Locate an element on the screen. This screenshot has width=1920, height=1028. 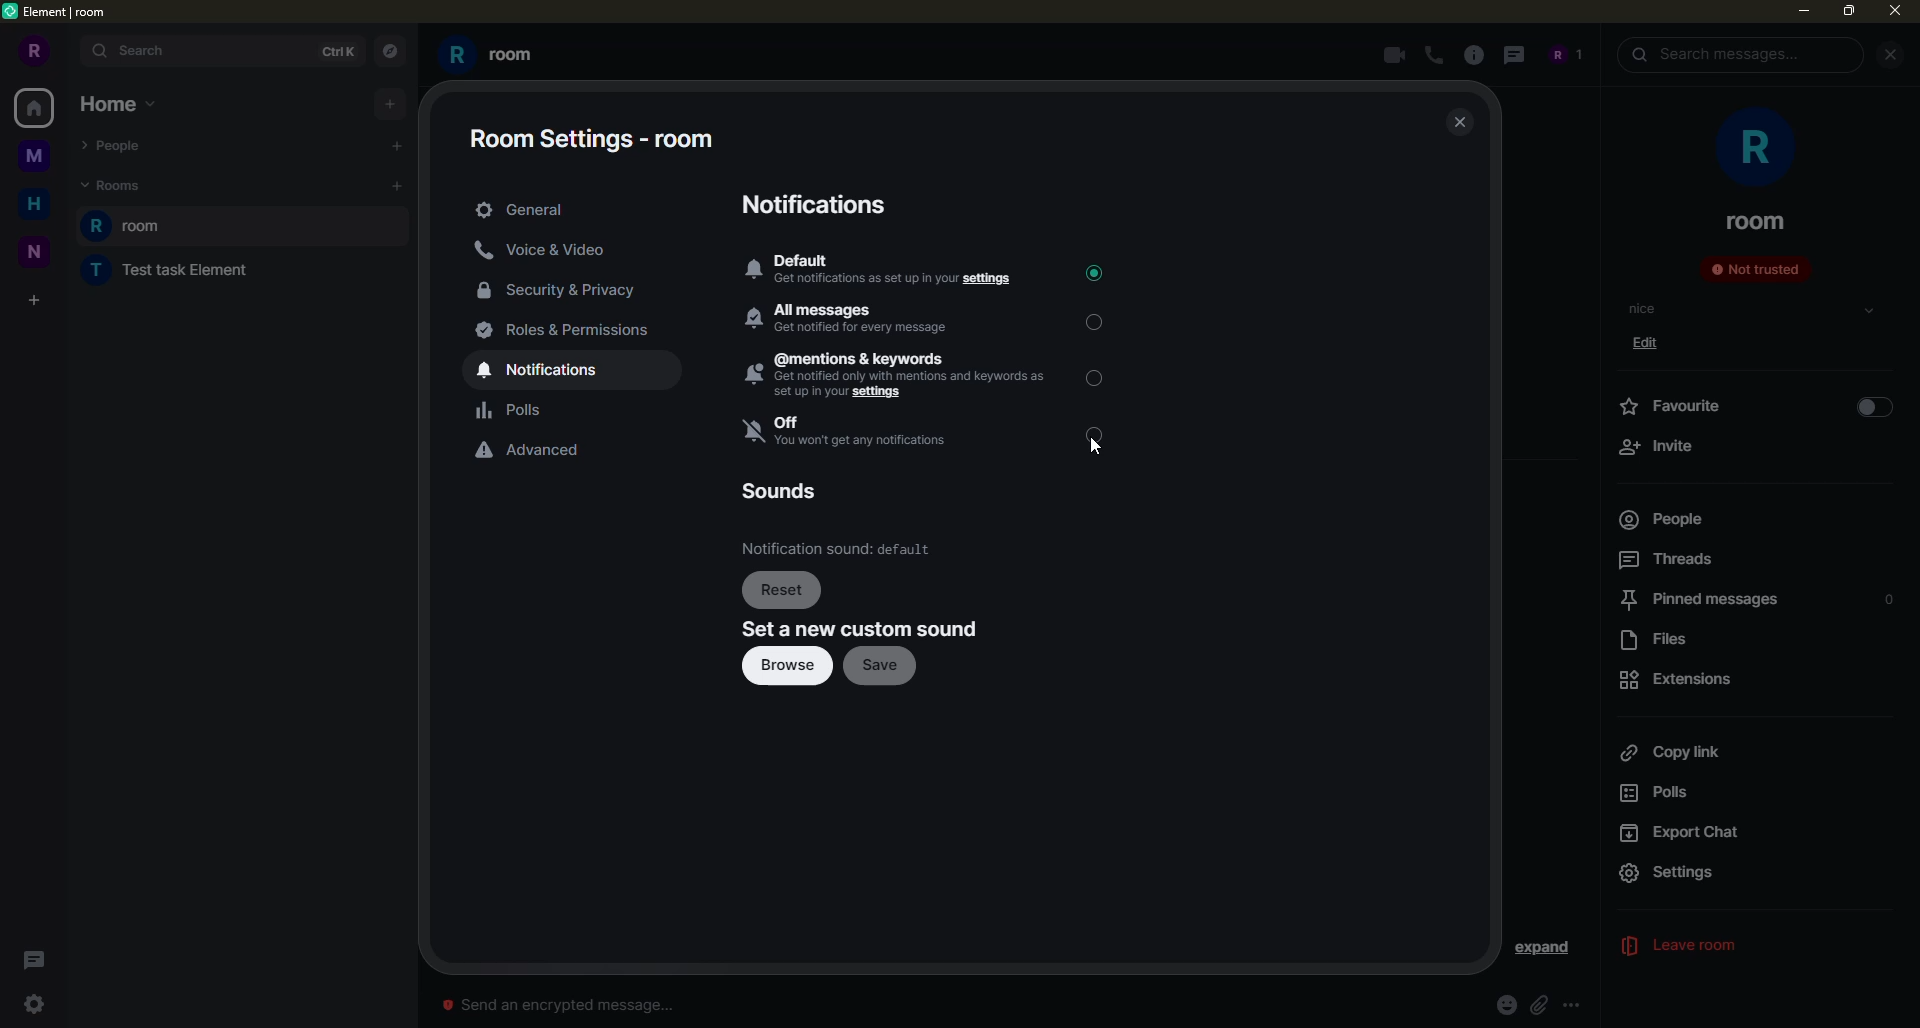
export chat is located at coordinates (1685, 834).